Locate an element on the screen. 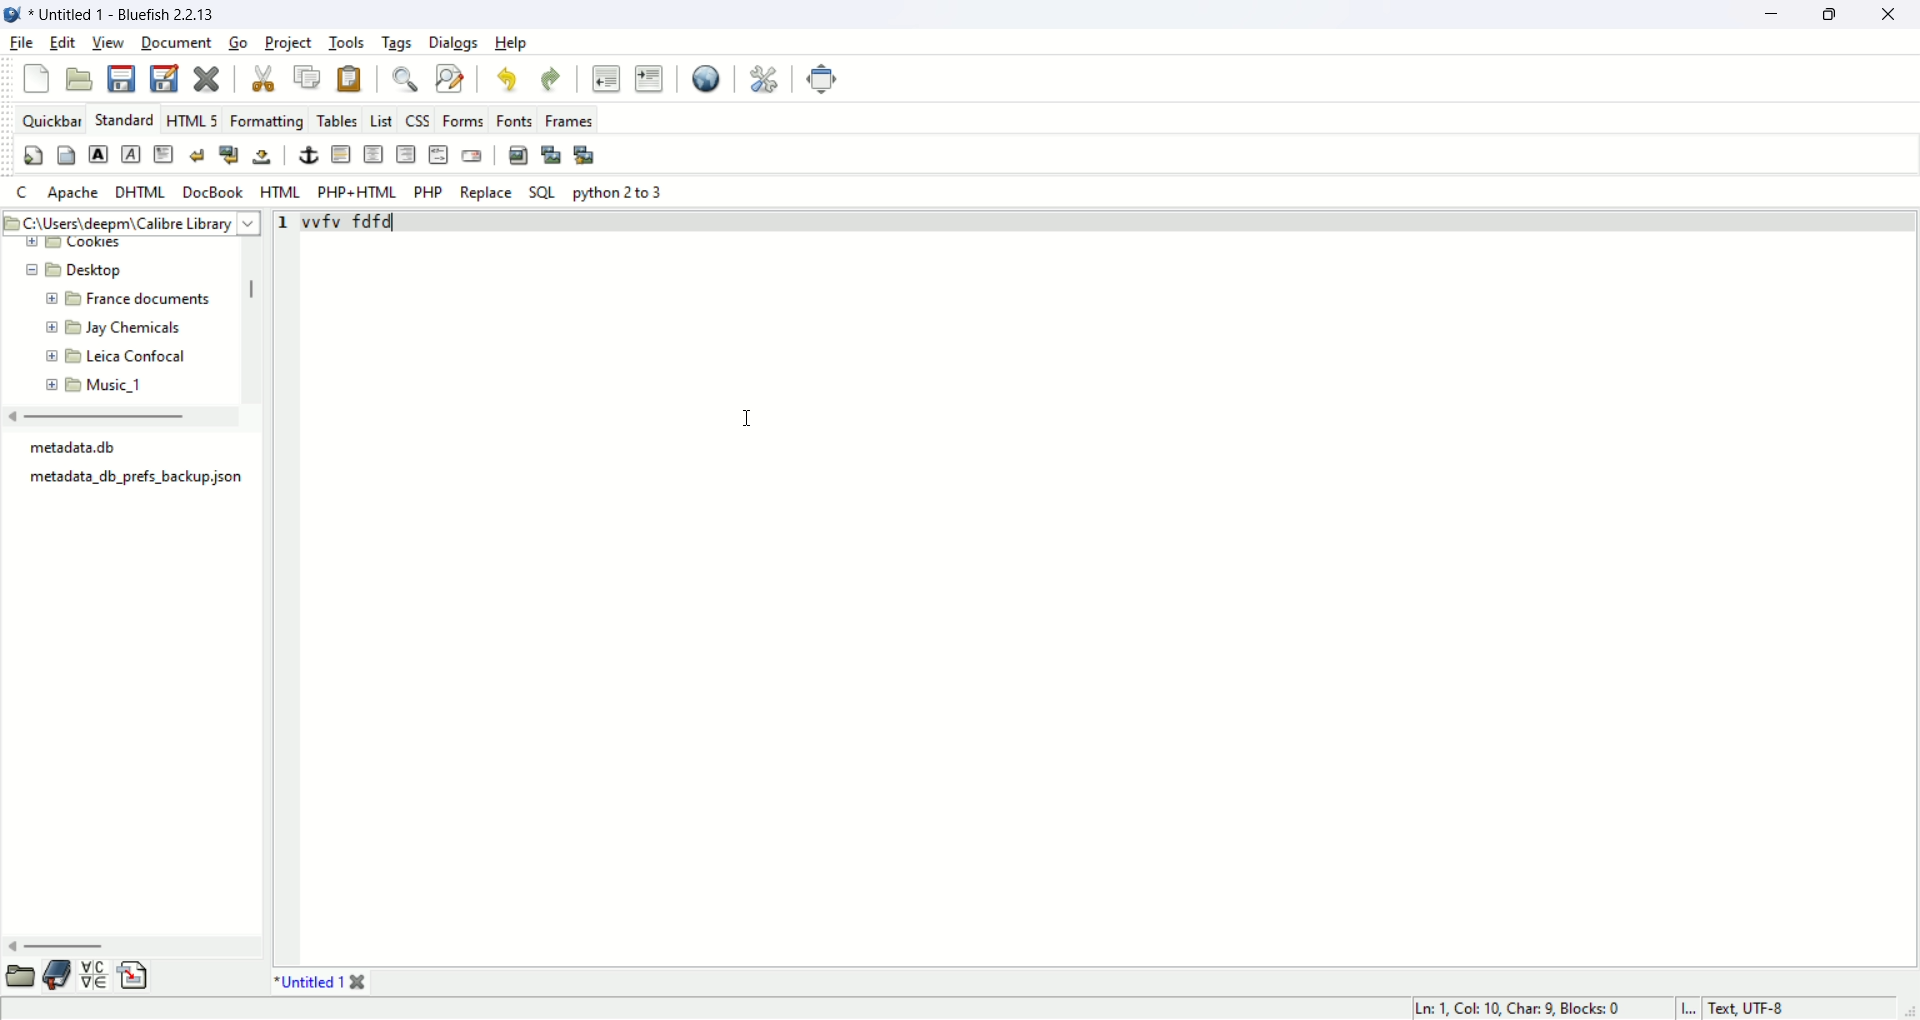  document is located at coordinates (174, 44).